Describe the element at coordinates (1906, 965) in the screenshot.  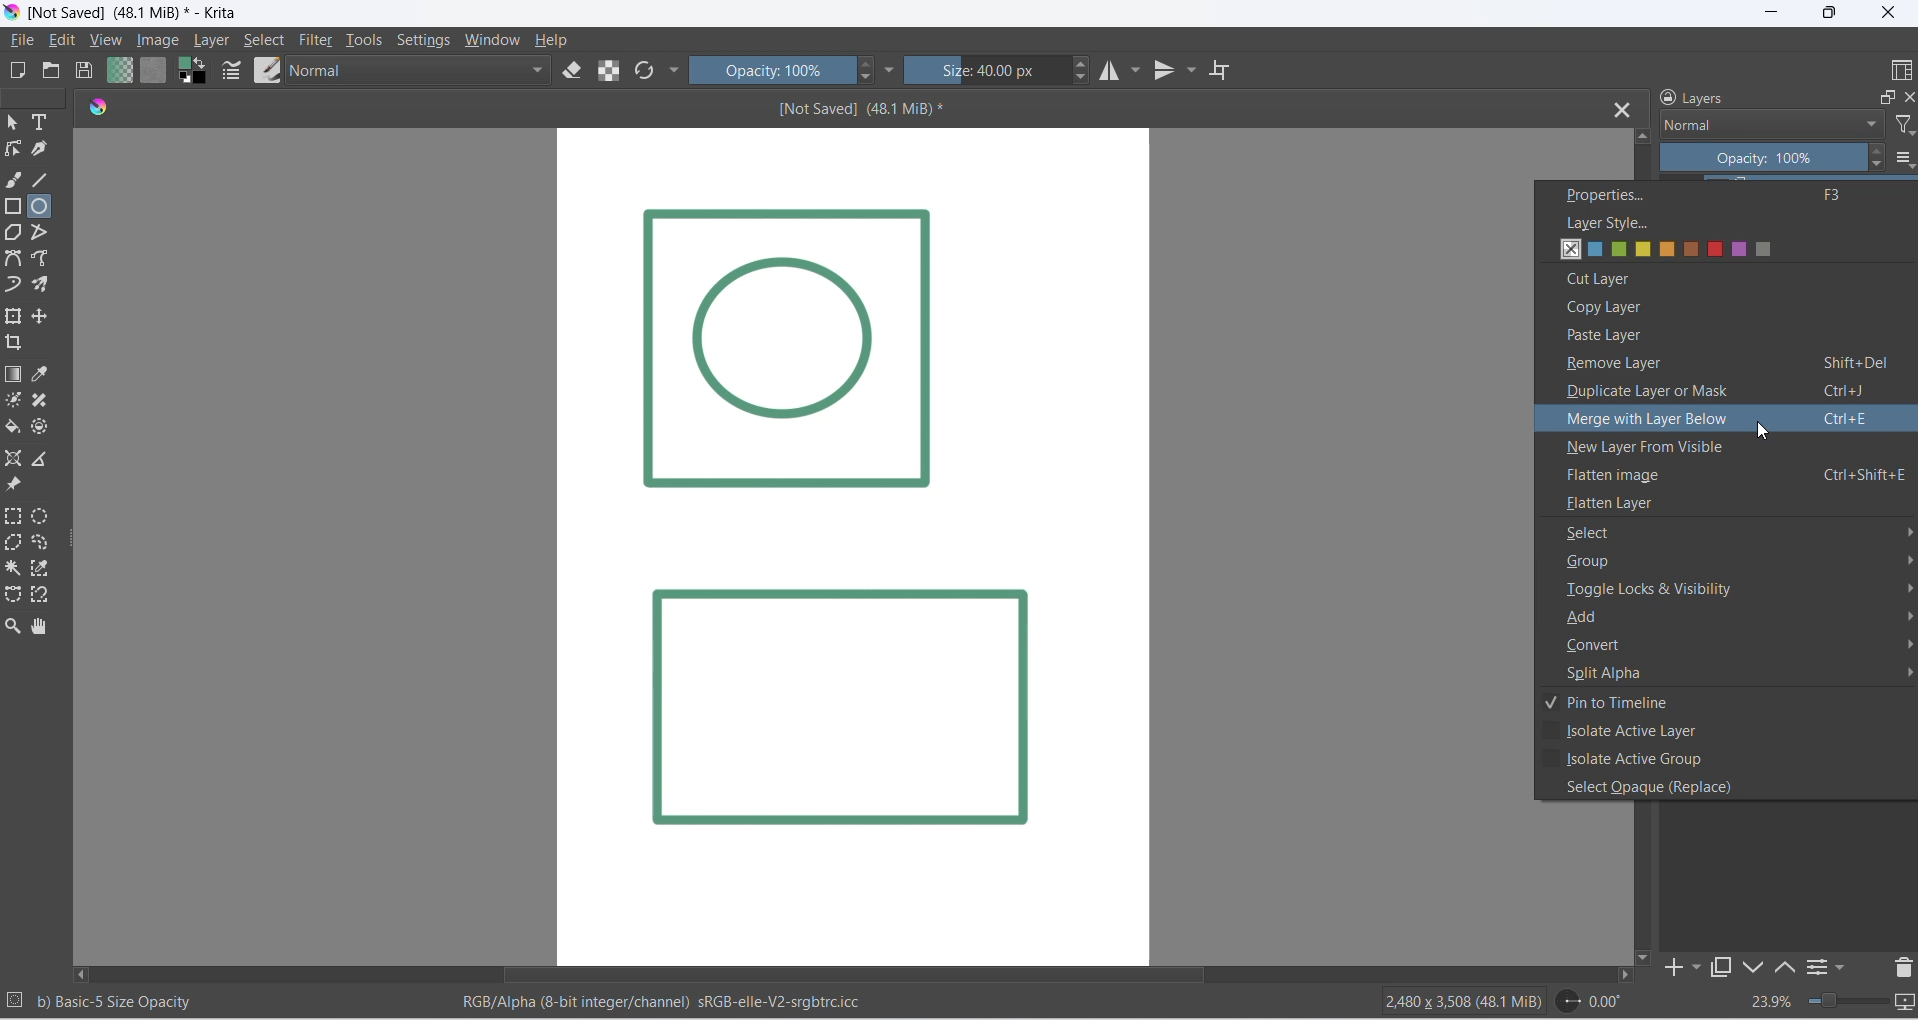
I see `delete` at that location.